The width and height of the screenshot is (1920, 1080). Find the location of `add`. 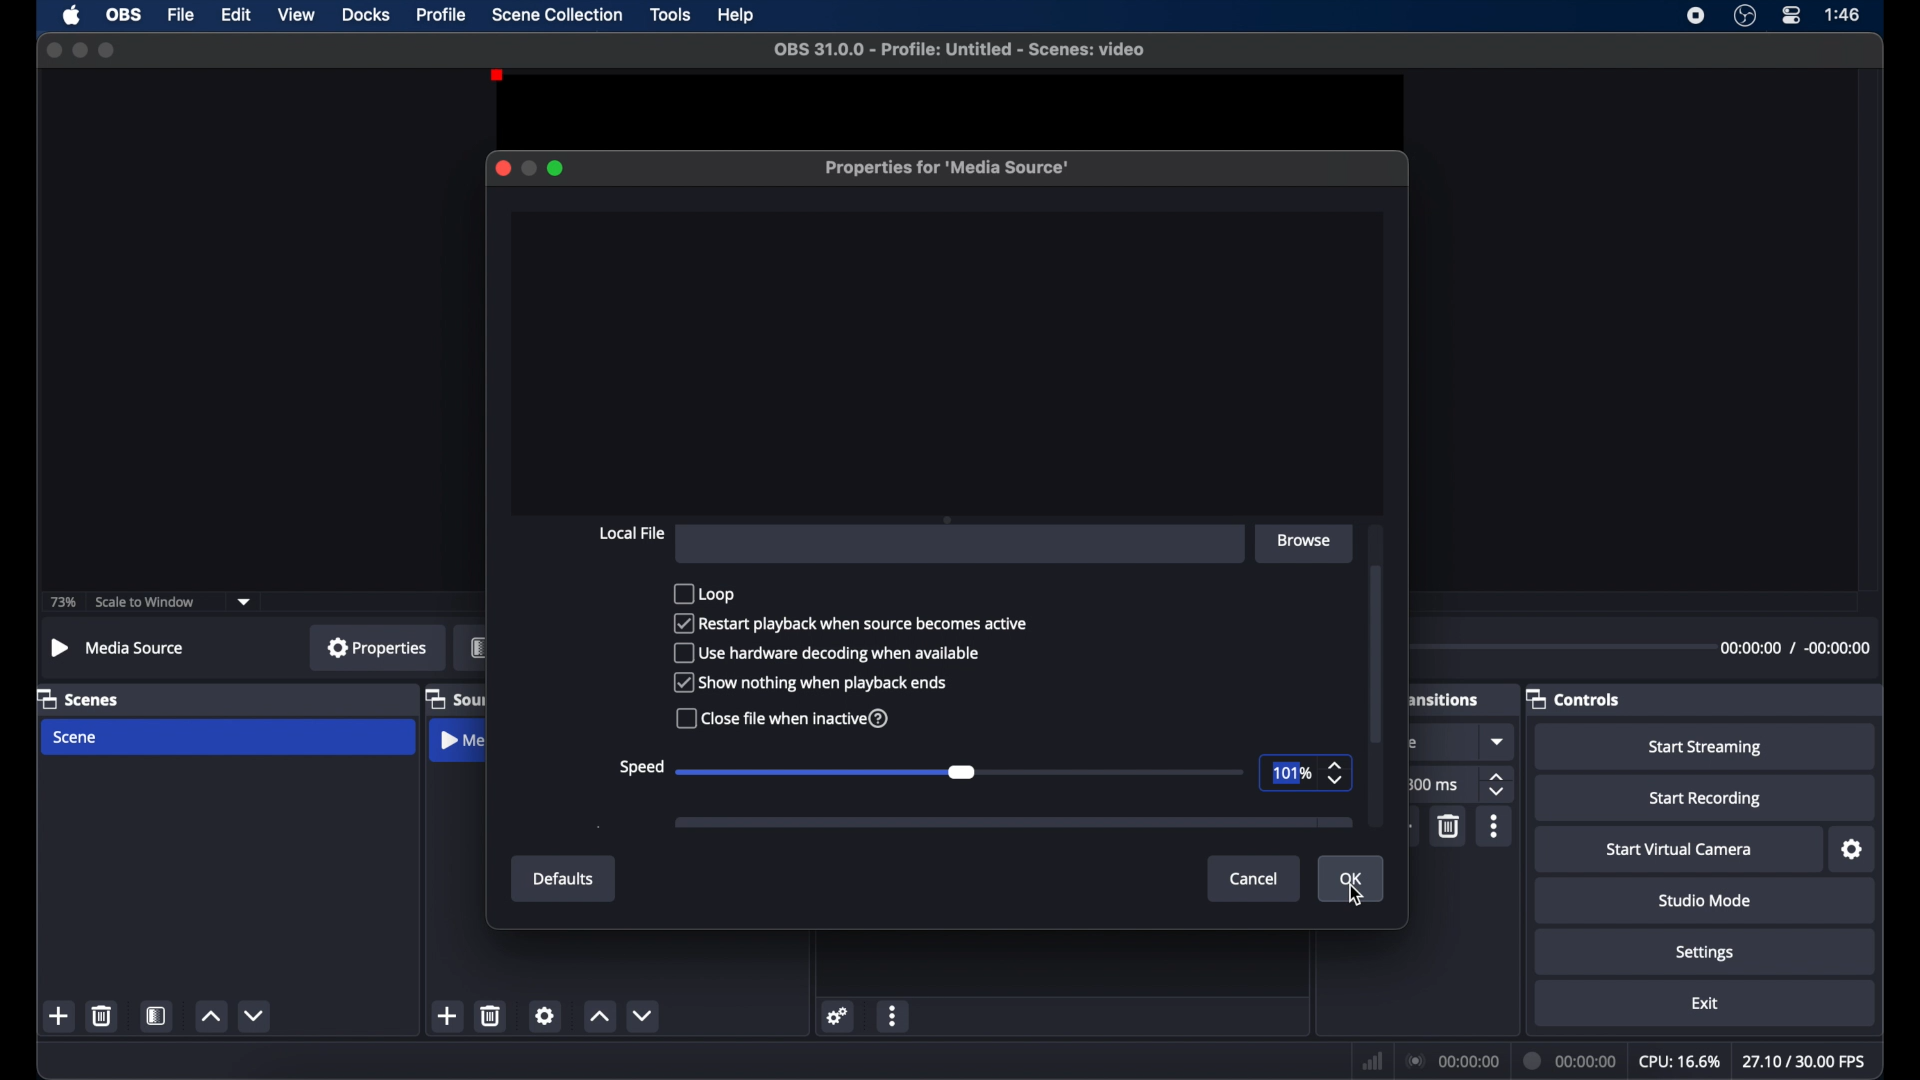

add is located at coordinates (59, 1015).